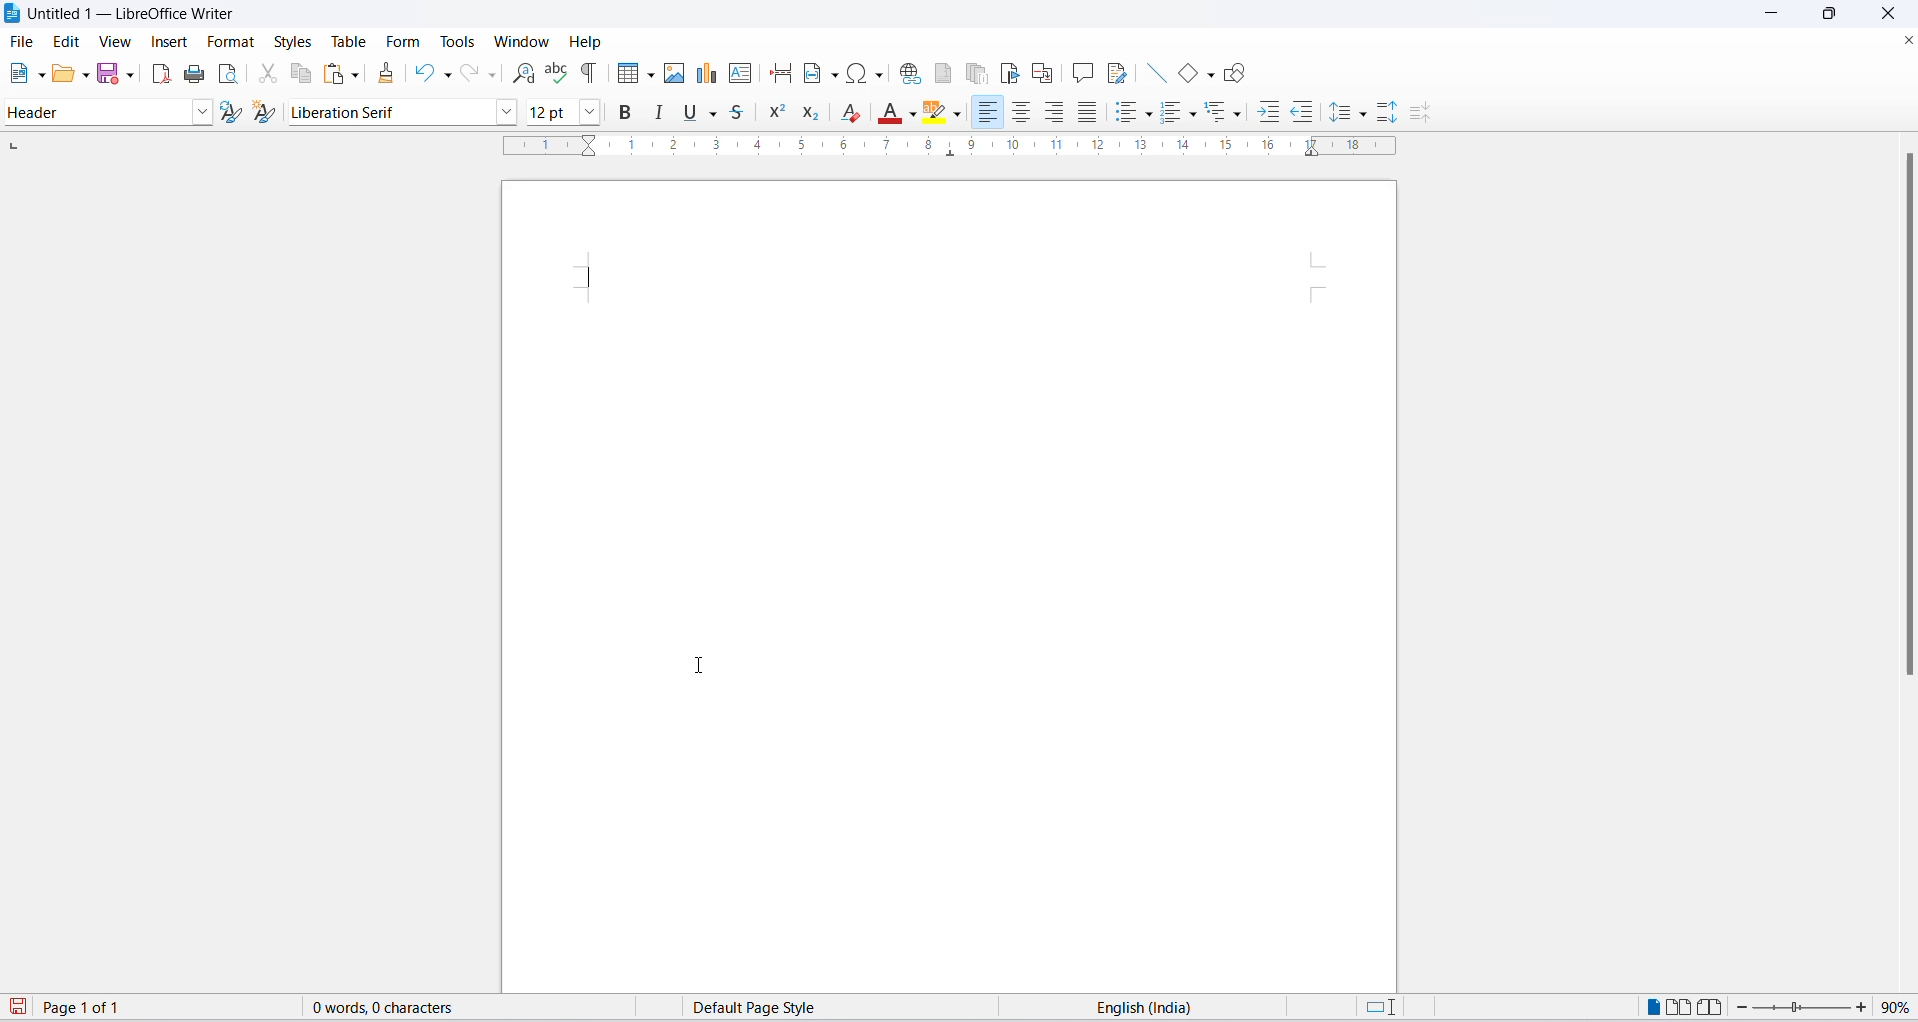 This screenshot has width=1918, height=1022. Describe the element at coordinates (944, 72) in the screenshot. I see `insert footnote` at that location.